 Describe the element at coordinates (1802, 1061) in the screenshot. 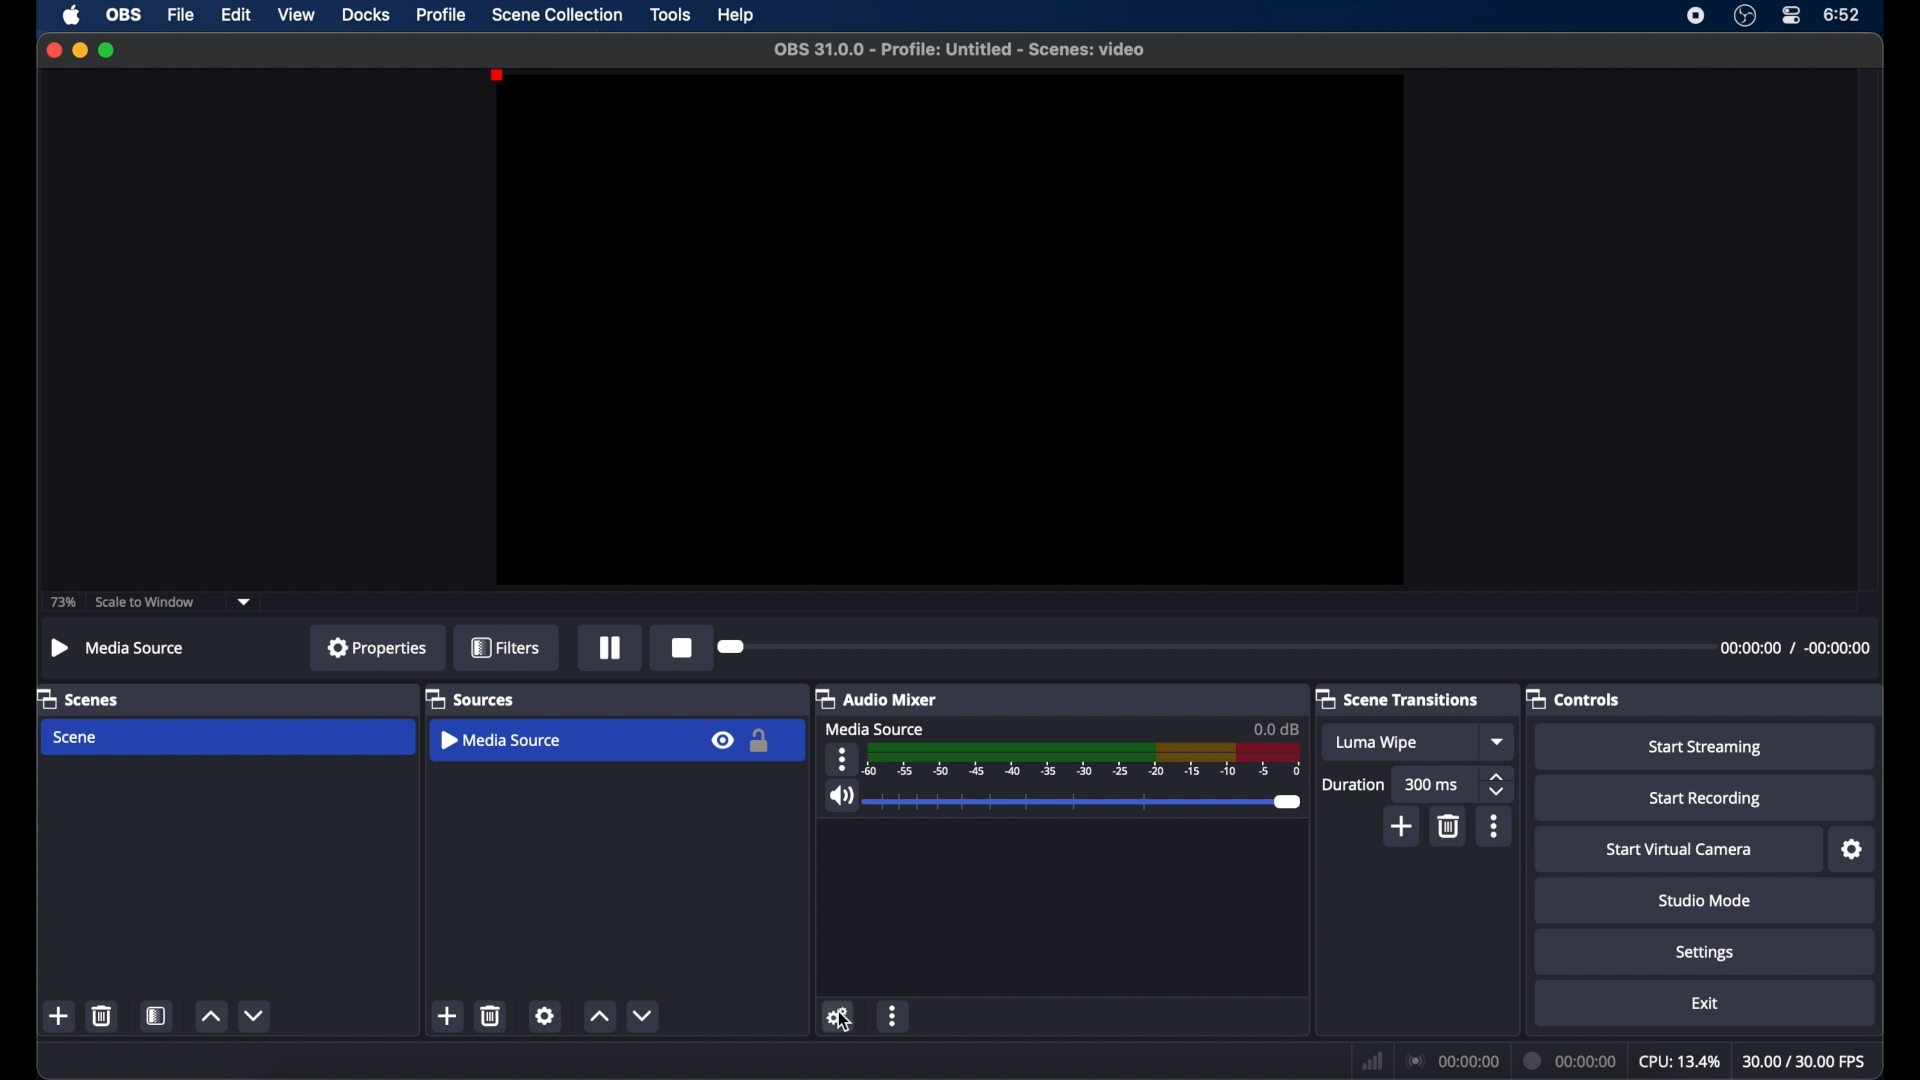

I see `fps` at that location.